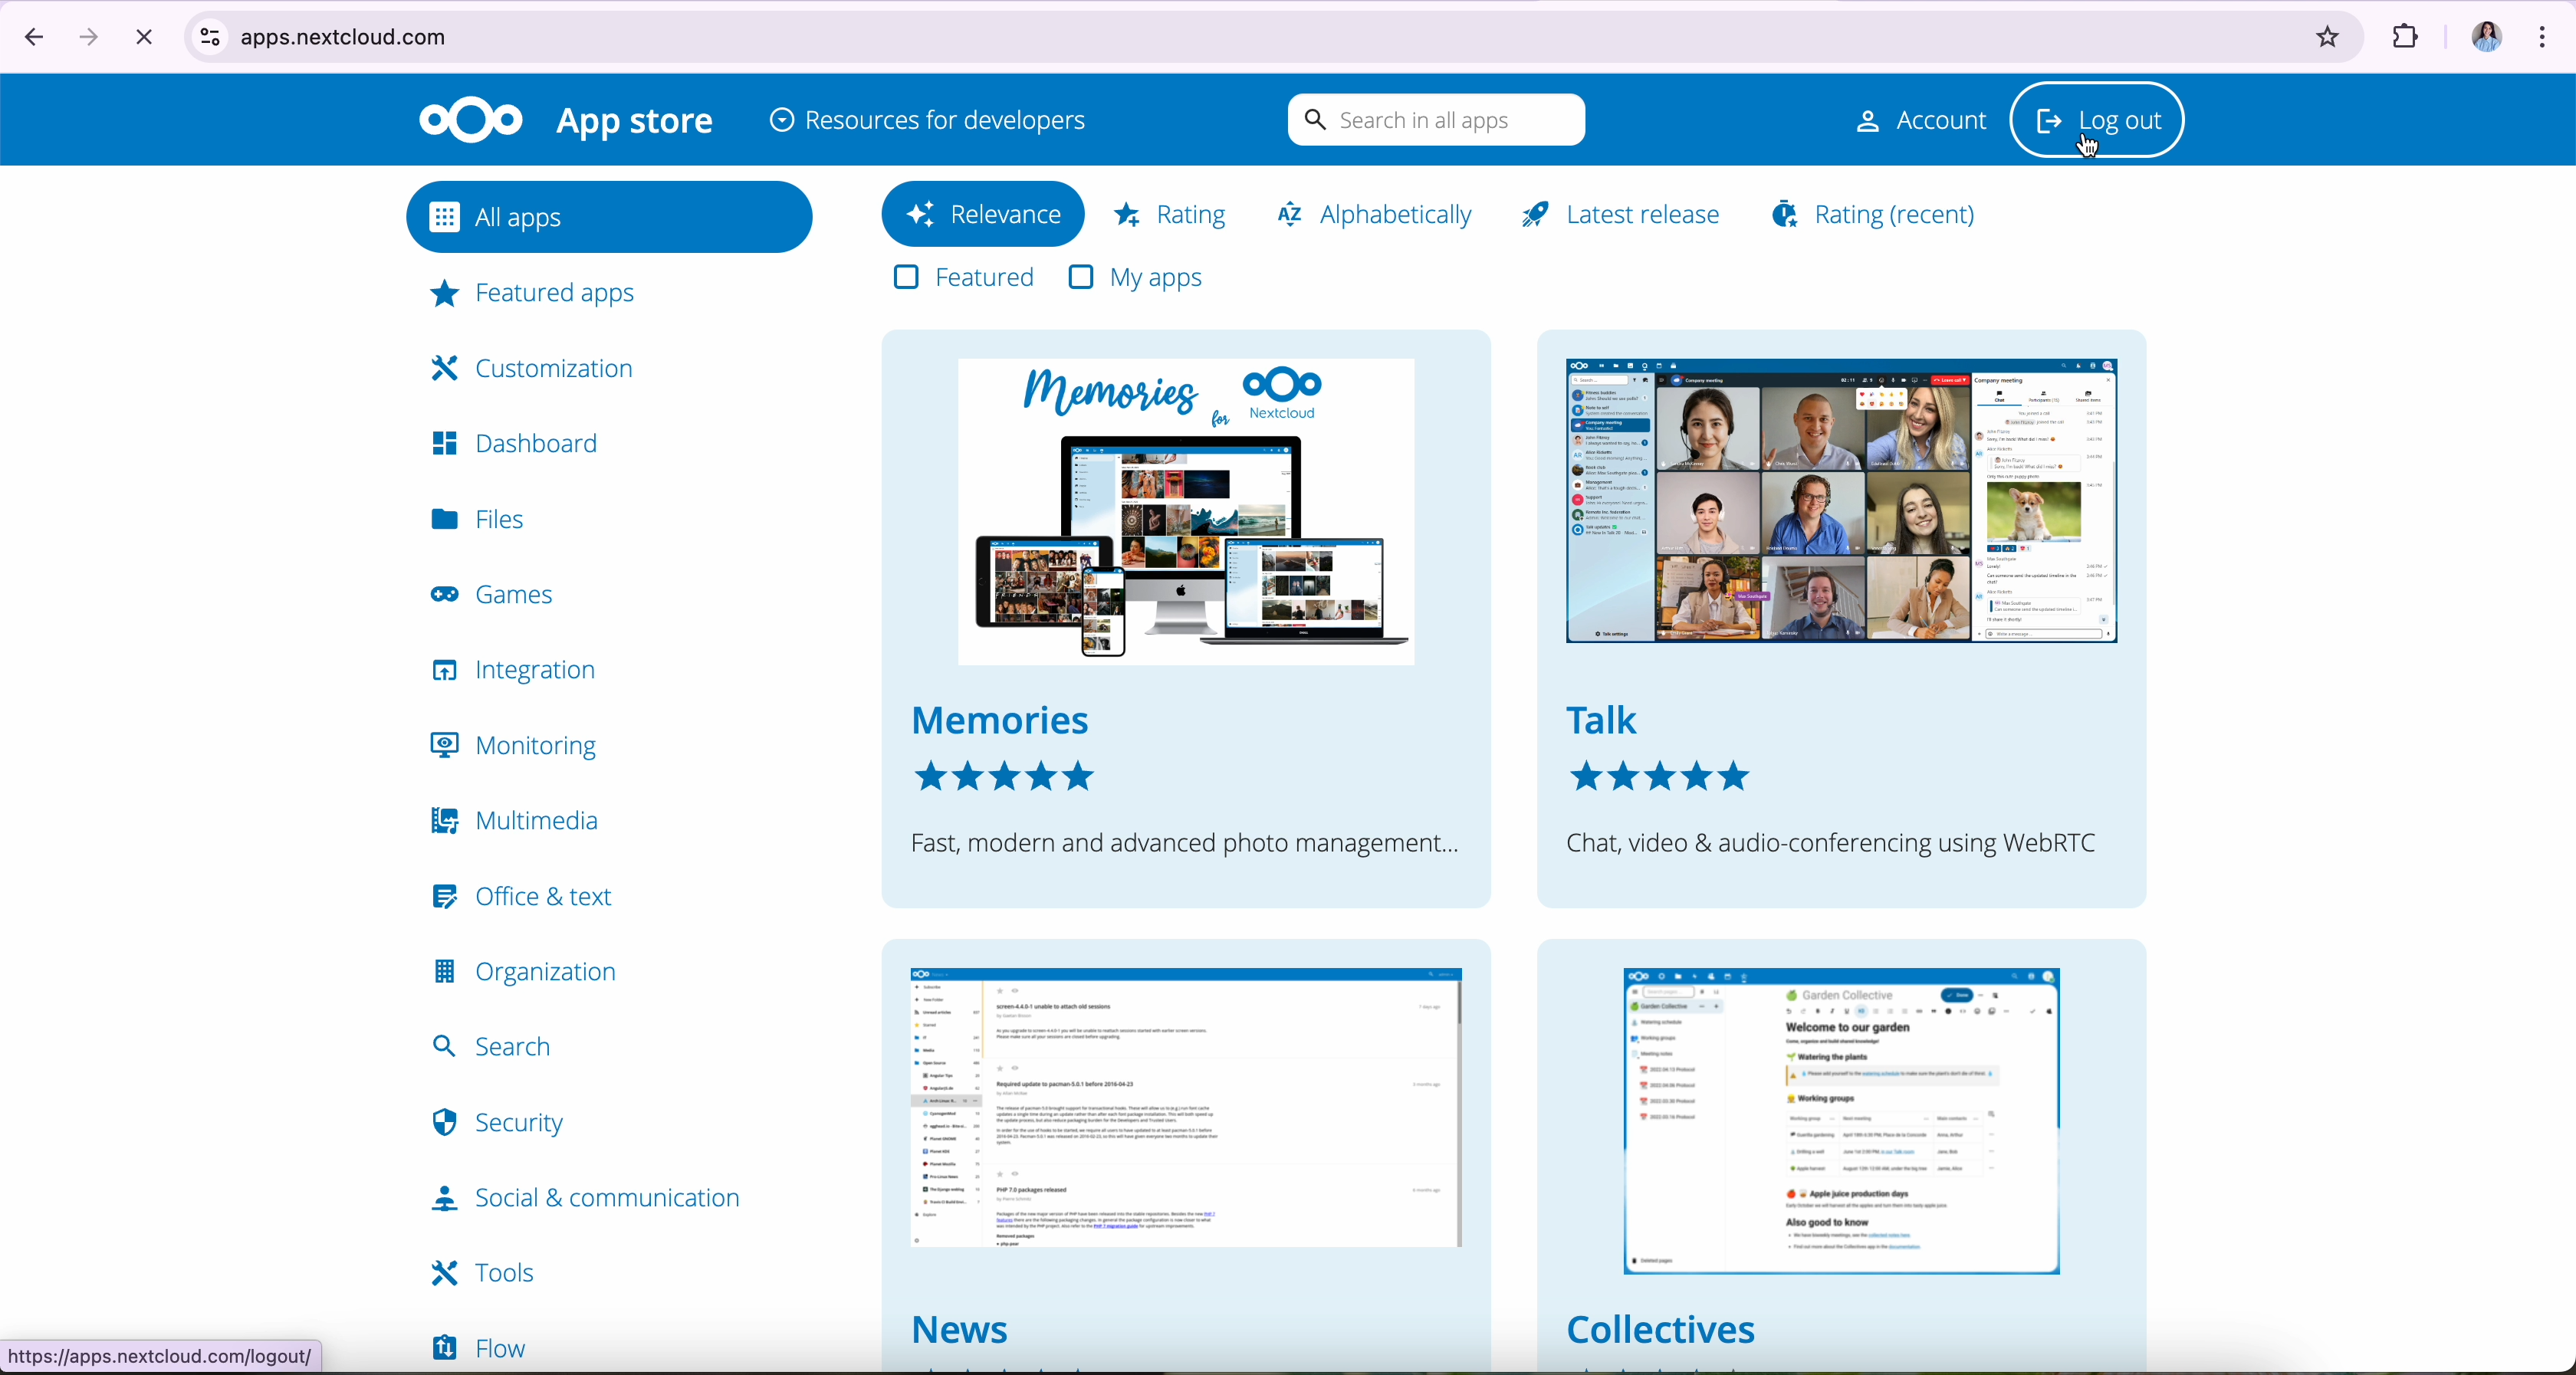 The width and height of the screenshot is (2576, 1375). What do you see at coordinates (639, 124) in the screenshot?
I see `appstore` at bounding box center [639, 124].